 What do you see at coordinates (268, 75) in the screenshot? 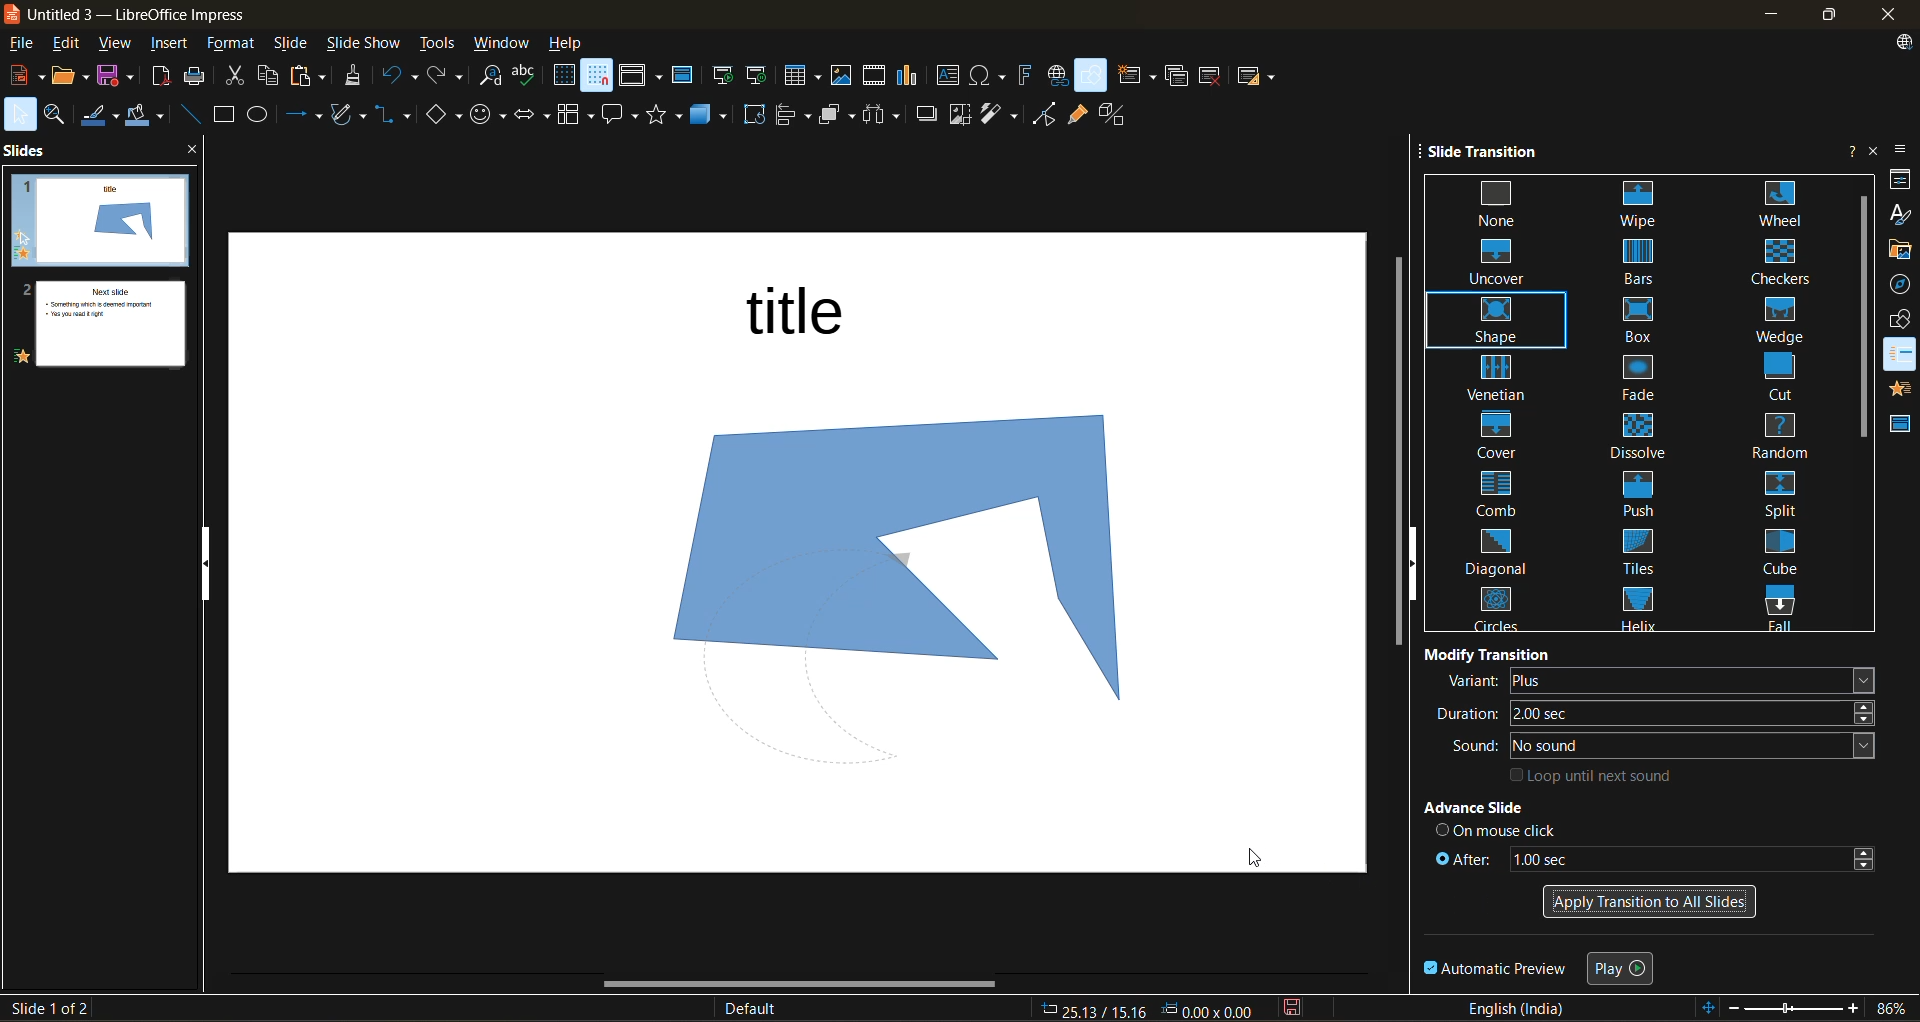
I see `copy` at bounding box center [268, 75].